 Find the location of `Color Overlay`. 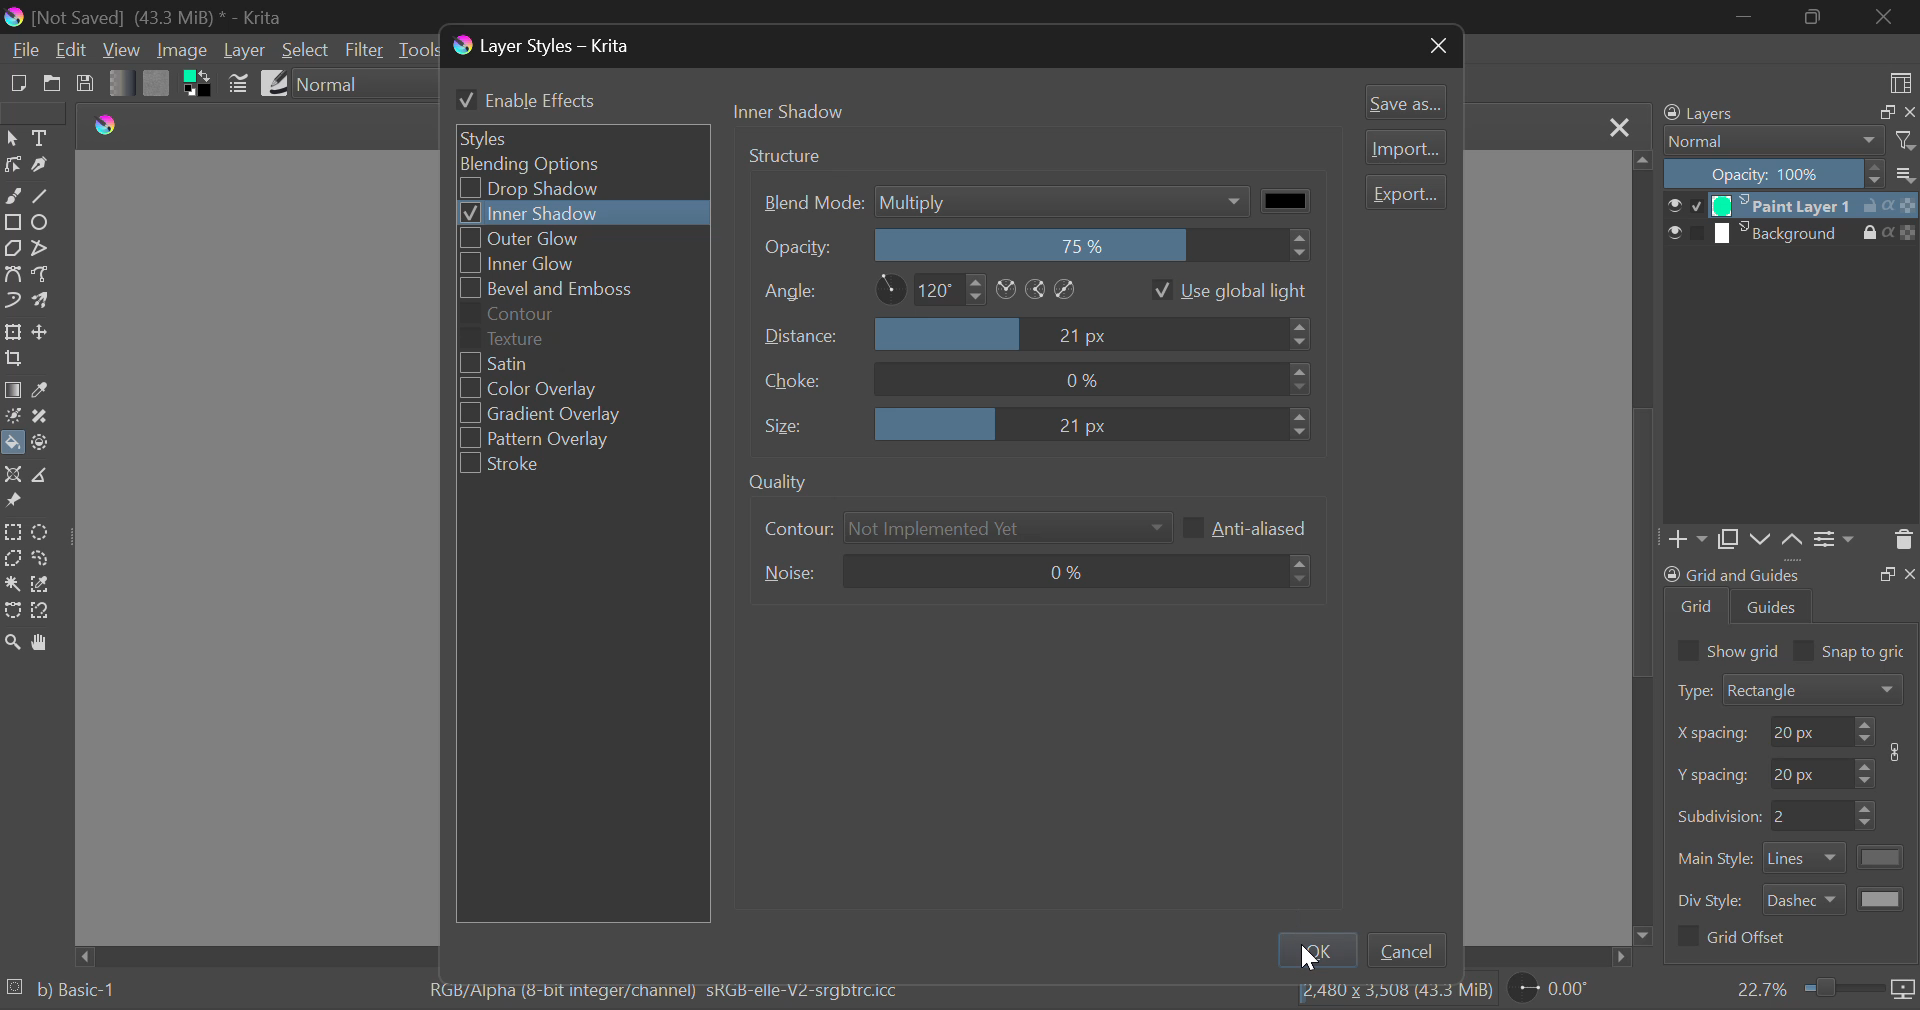

Color Overlay is located at coordinates (548, 387).